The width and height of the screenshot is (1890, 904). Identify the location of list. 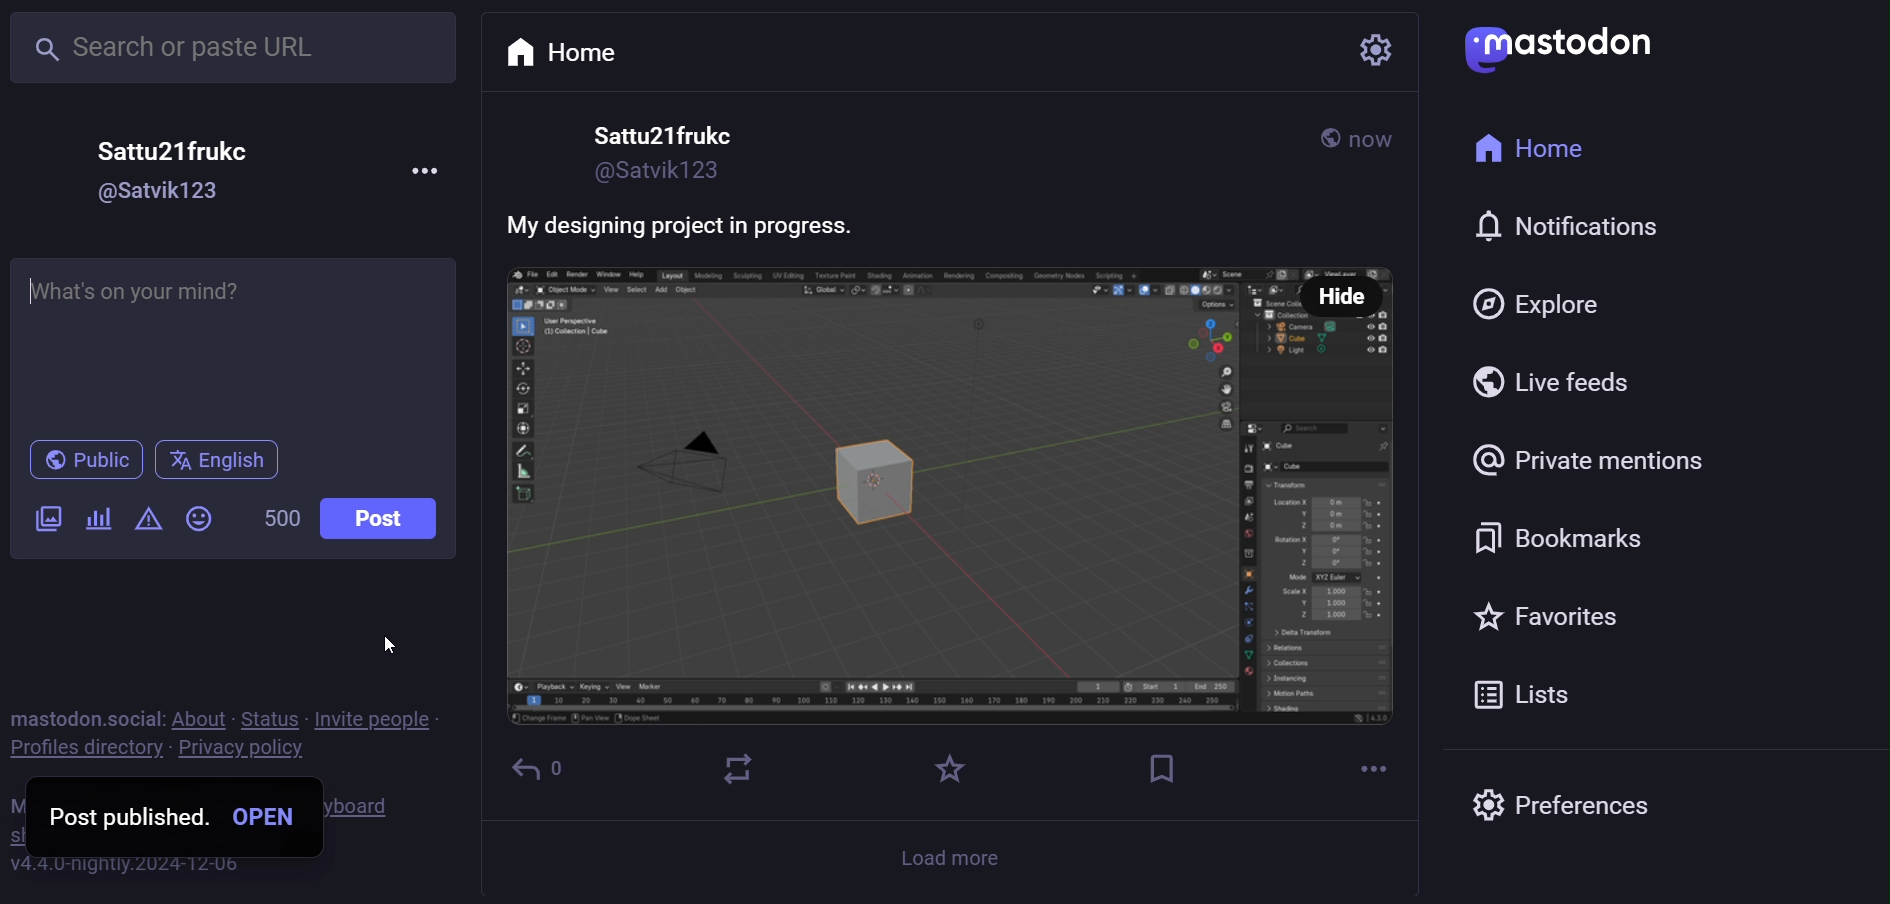
(1512, 696).